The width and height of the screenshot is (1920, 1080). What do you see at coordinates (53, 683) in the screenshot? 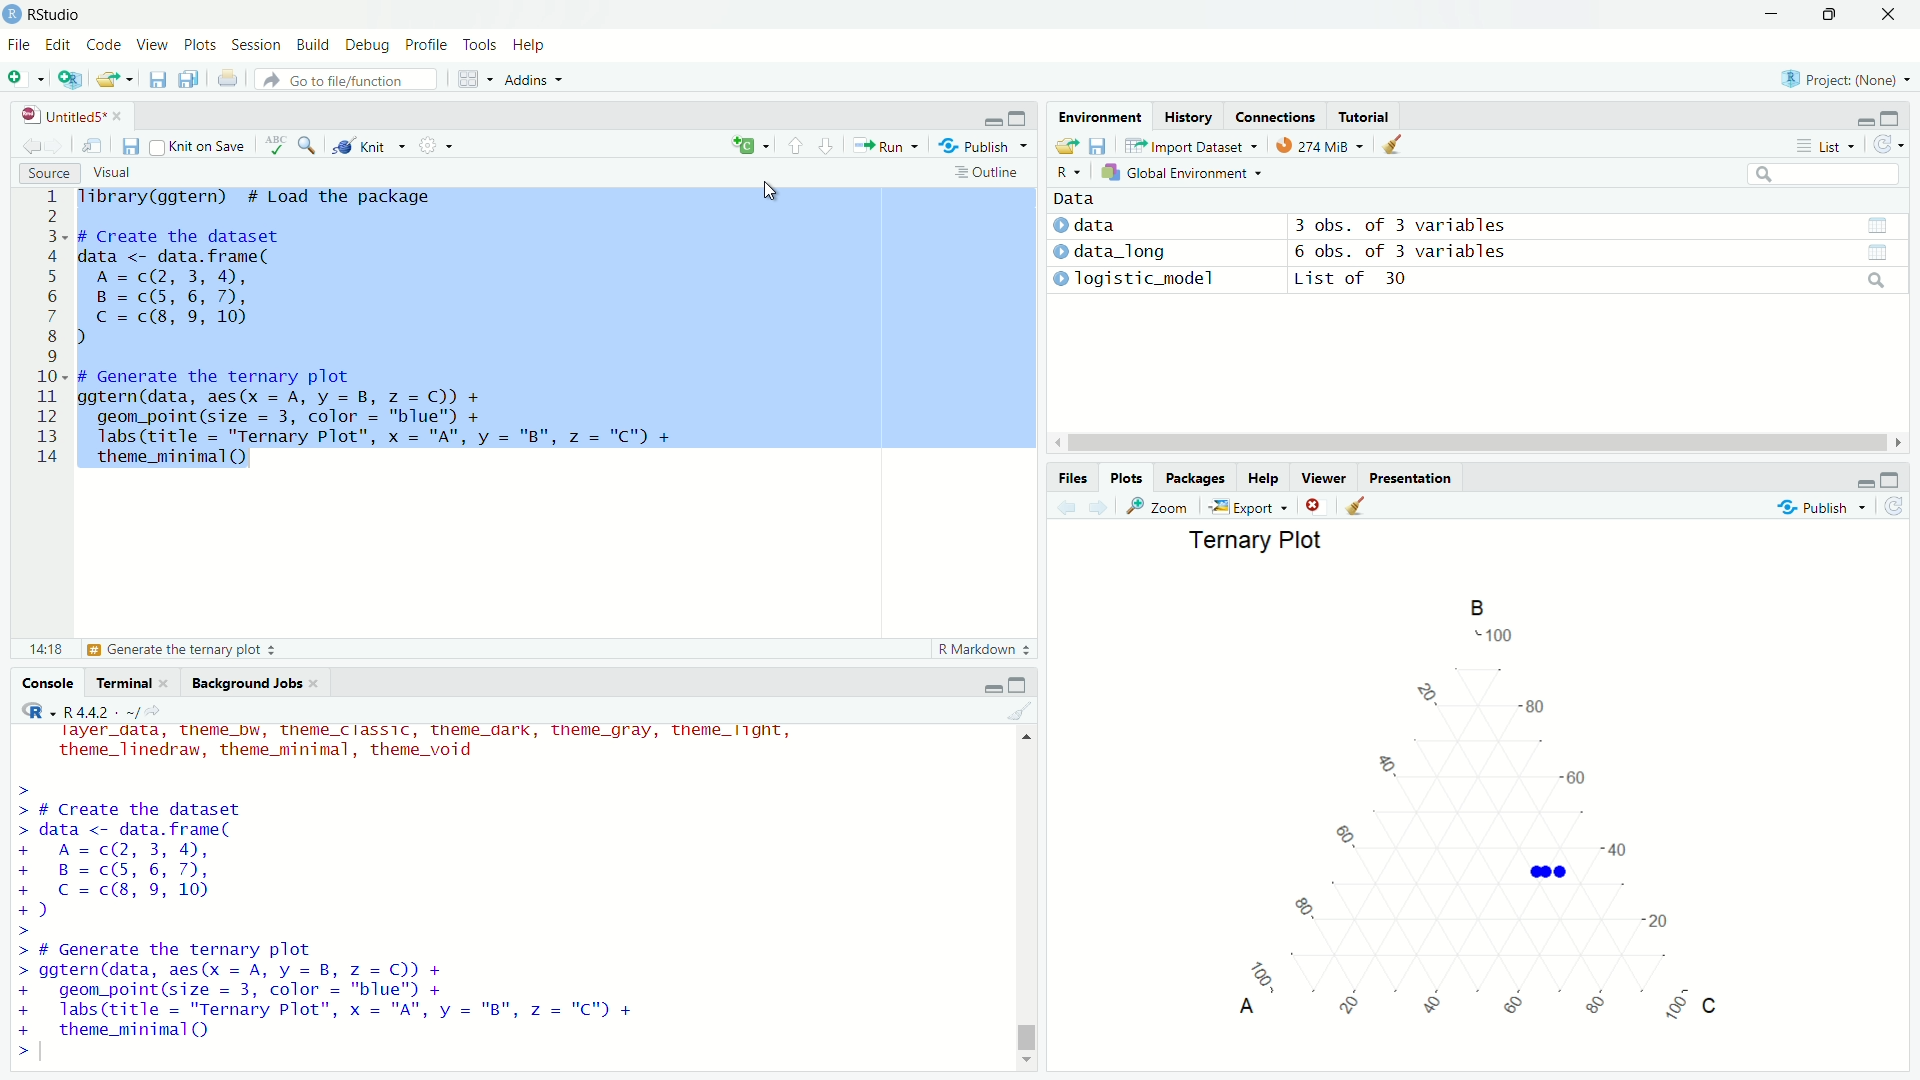
I see `Console` at bounding box center [53, 683].